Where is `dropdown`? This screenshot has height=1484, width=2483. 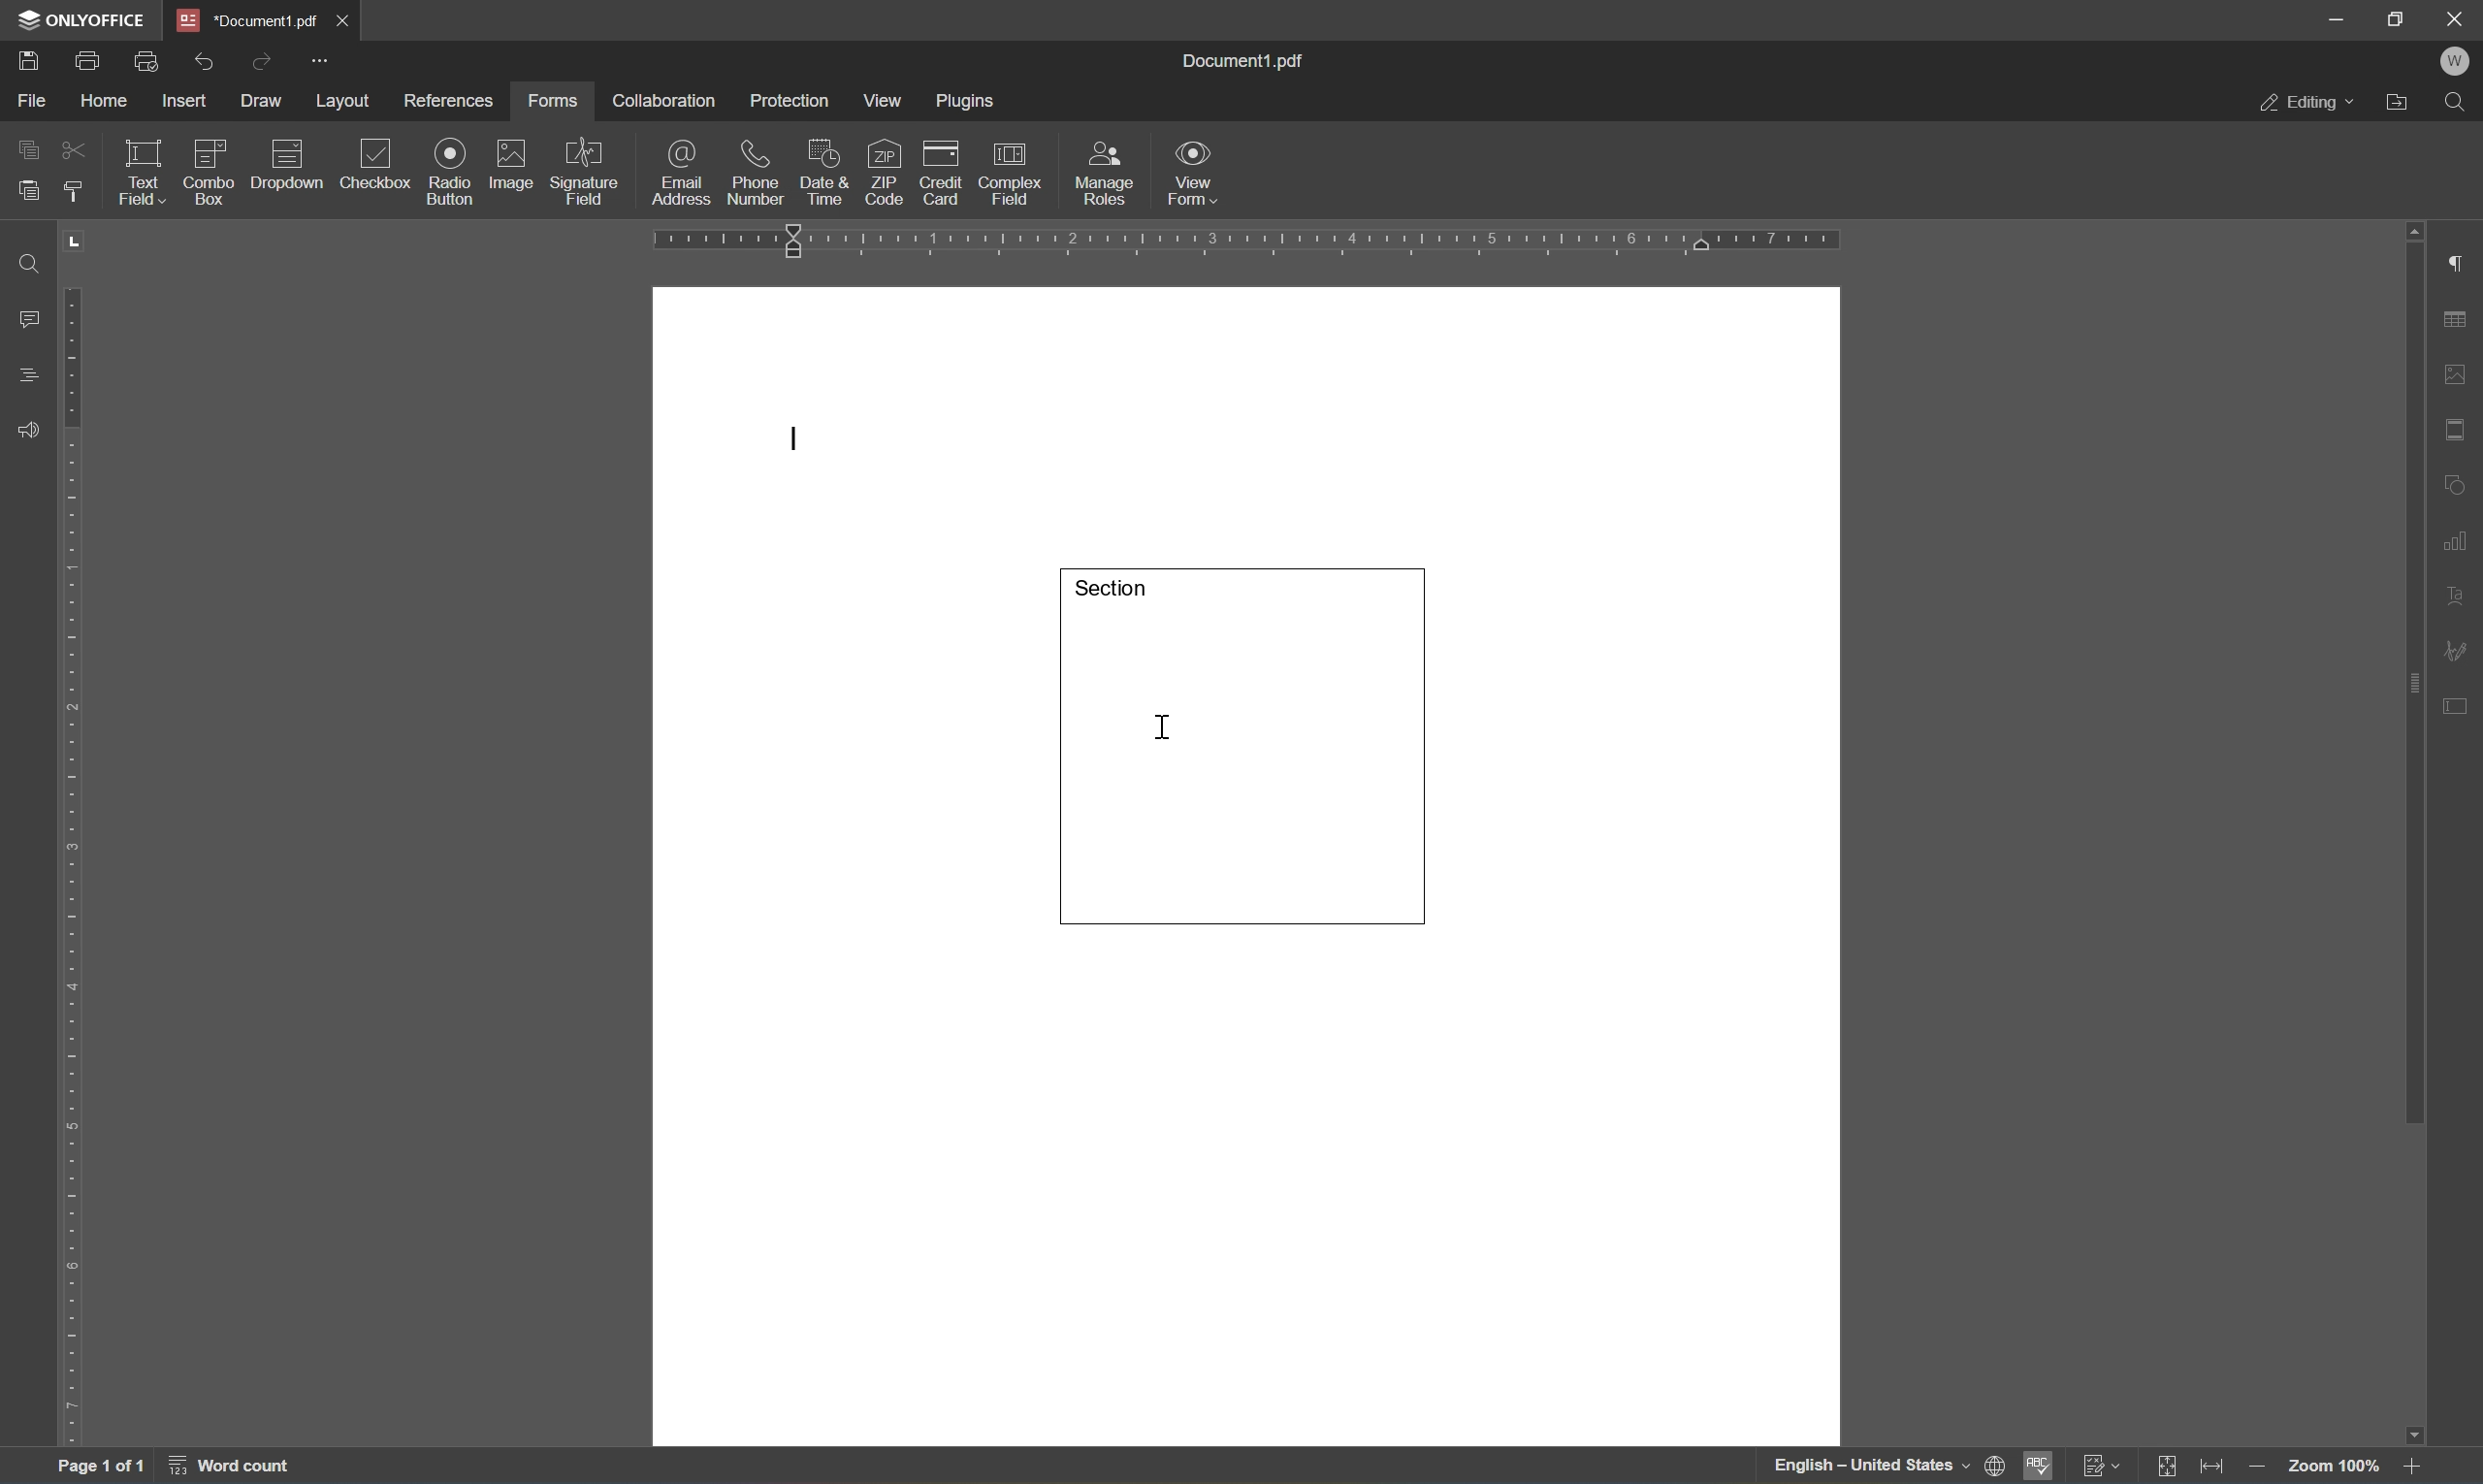 dropdown is located at coordinates (290, 165).